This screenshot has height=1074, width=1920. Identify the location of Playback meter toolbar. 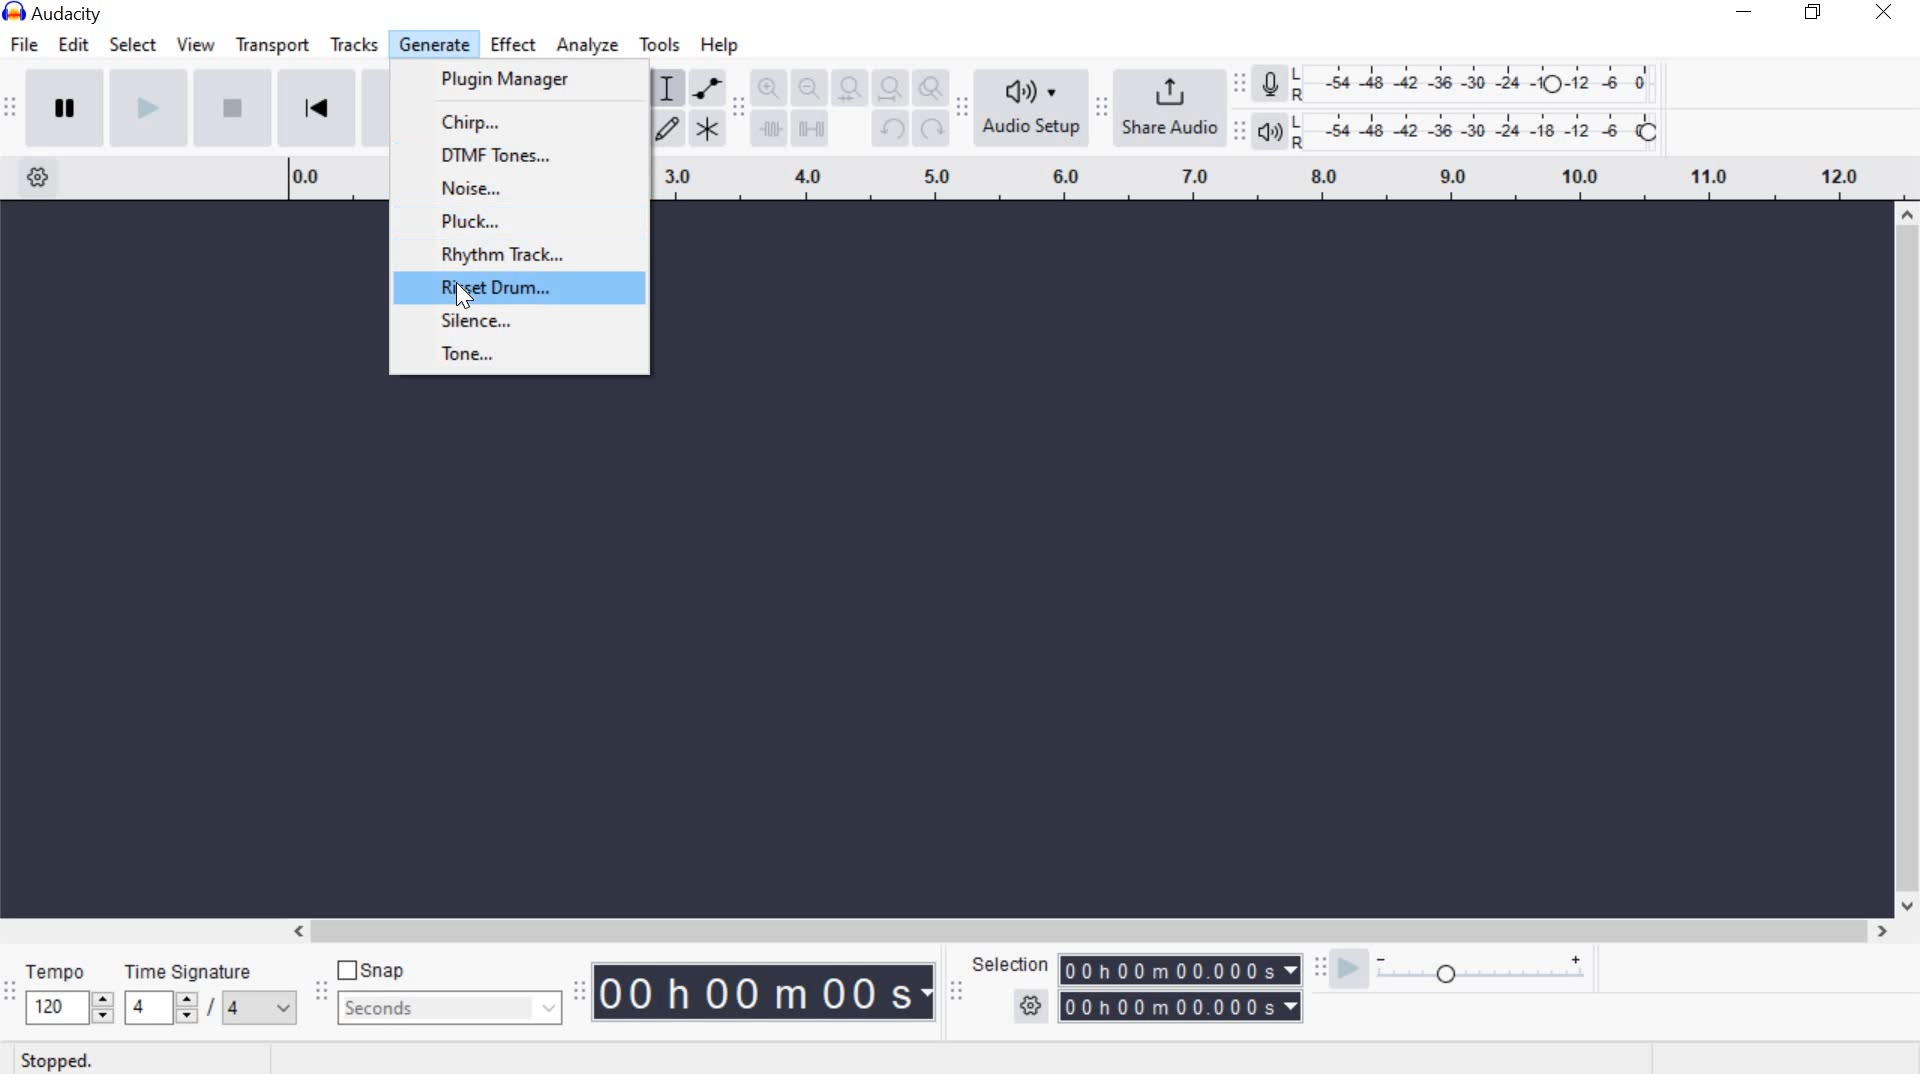
(1237, 131).